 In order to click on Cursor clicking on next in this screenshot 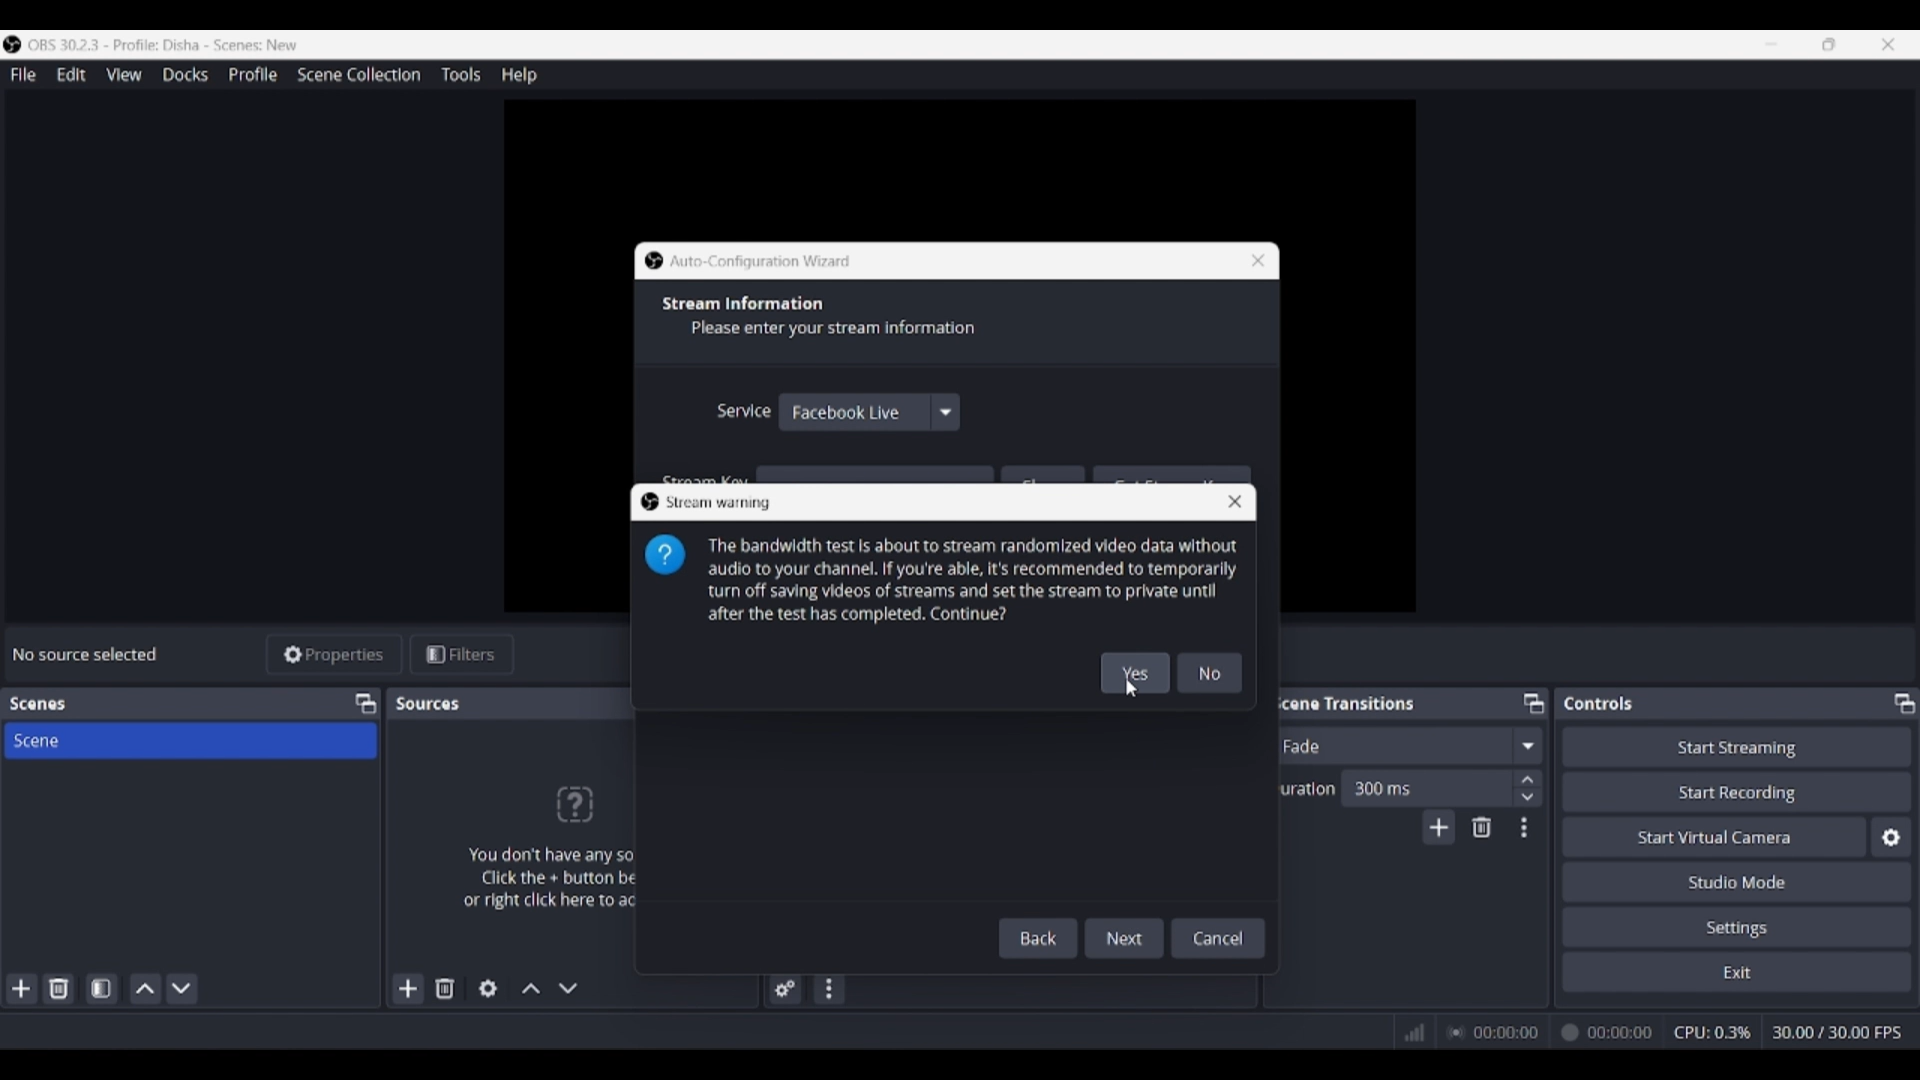, I will do `click(1128, 950)`.